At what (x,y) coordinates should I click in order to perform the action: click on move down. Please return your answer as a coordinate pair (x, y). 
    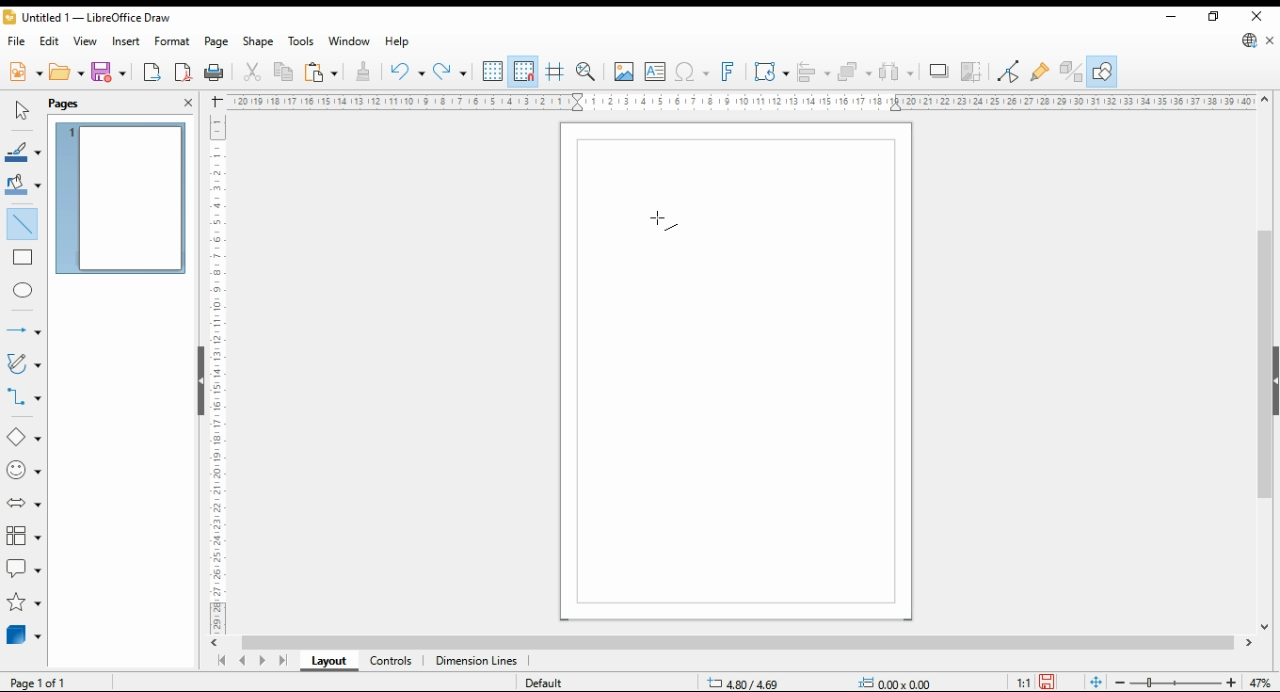
    Looking at the image, I should click on (1265, 629).